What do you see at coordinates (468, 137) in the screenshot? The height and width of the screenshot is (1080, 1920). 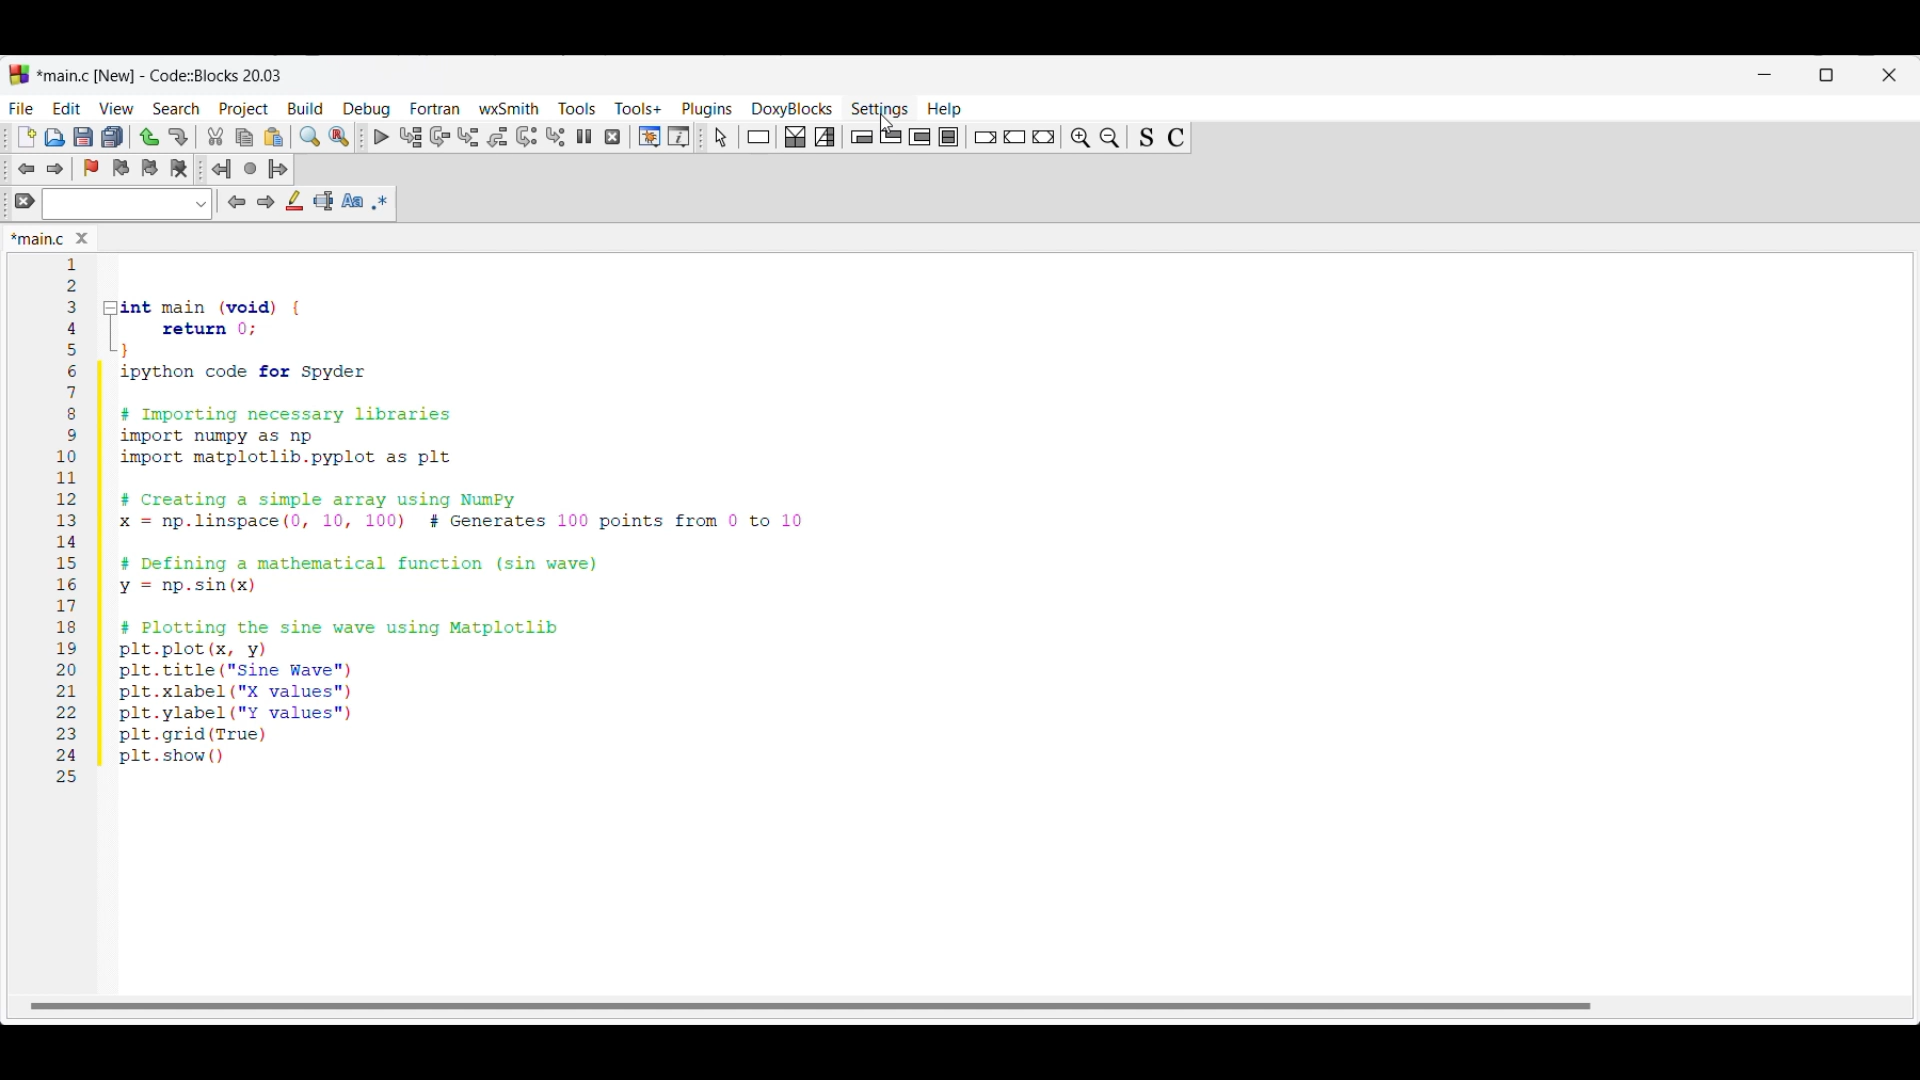 I see `Step into` at bounding box center [468, 137].